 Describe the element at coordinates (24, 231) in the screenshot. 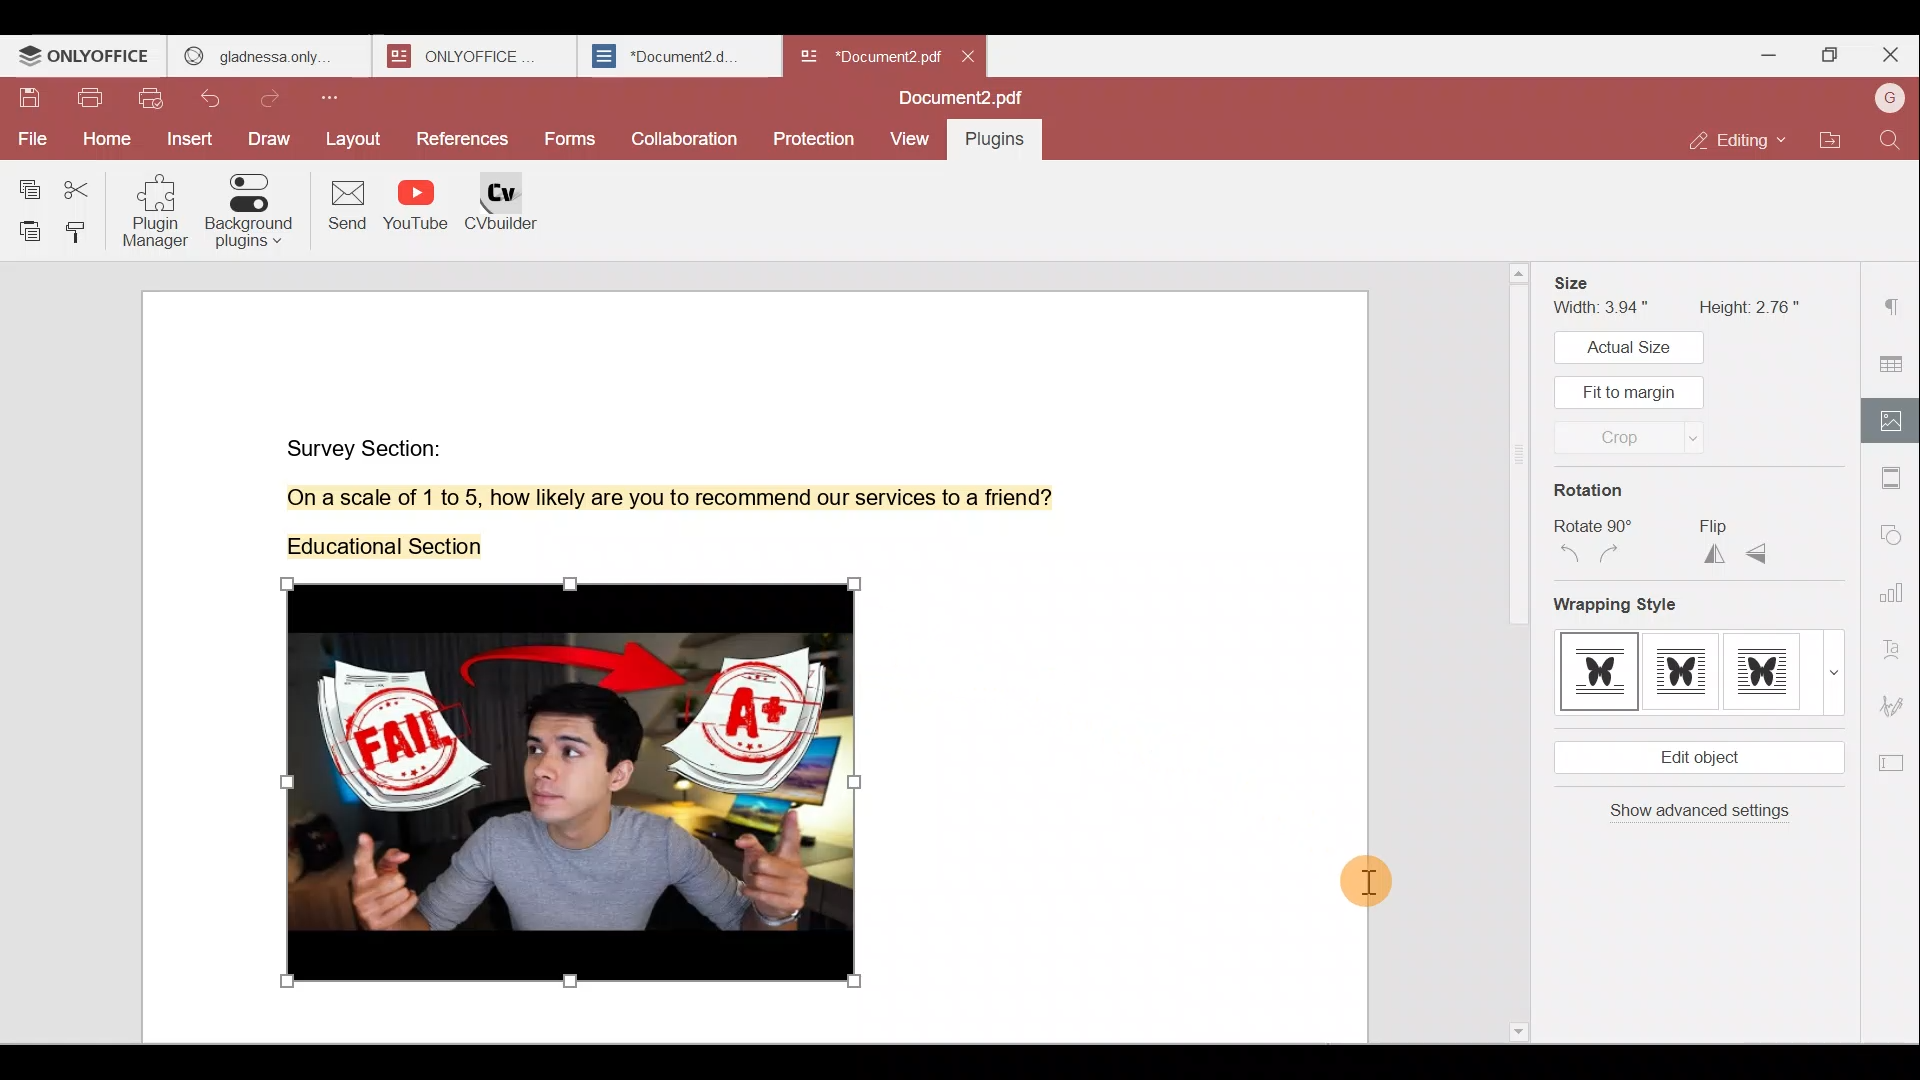

I see `Paste` at that location.